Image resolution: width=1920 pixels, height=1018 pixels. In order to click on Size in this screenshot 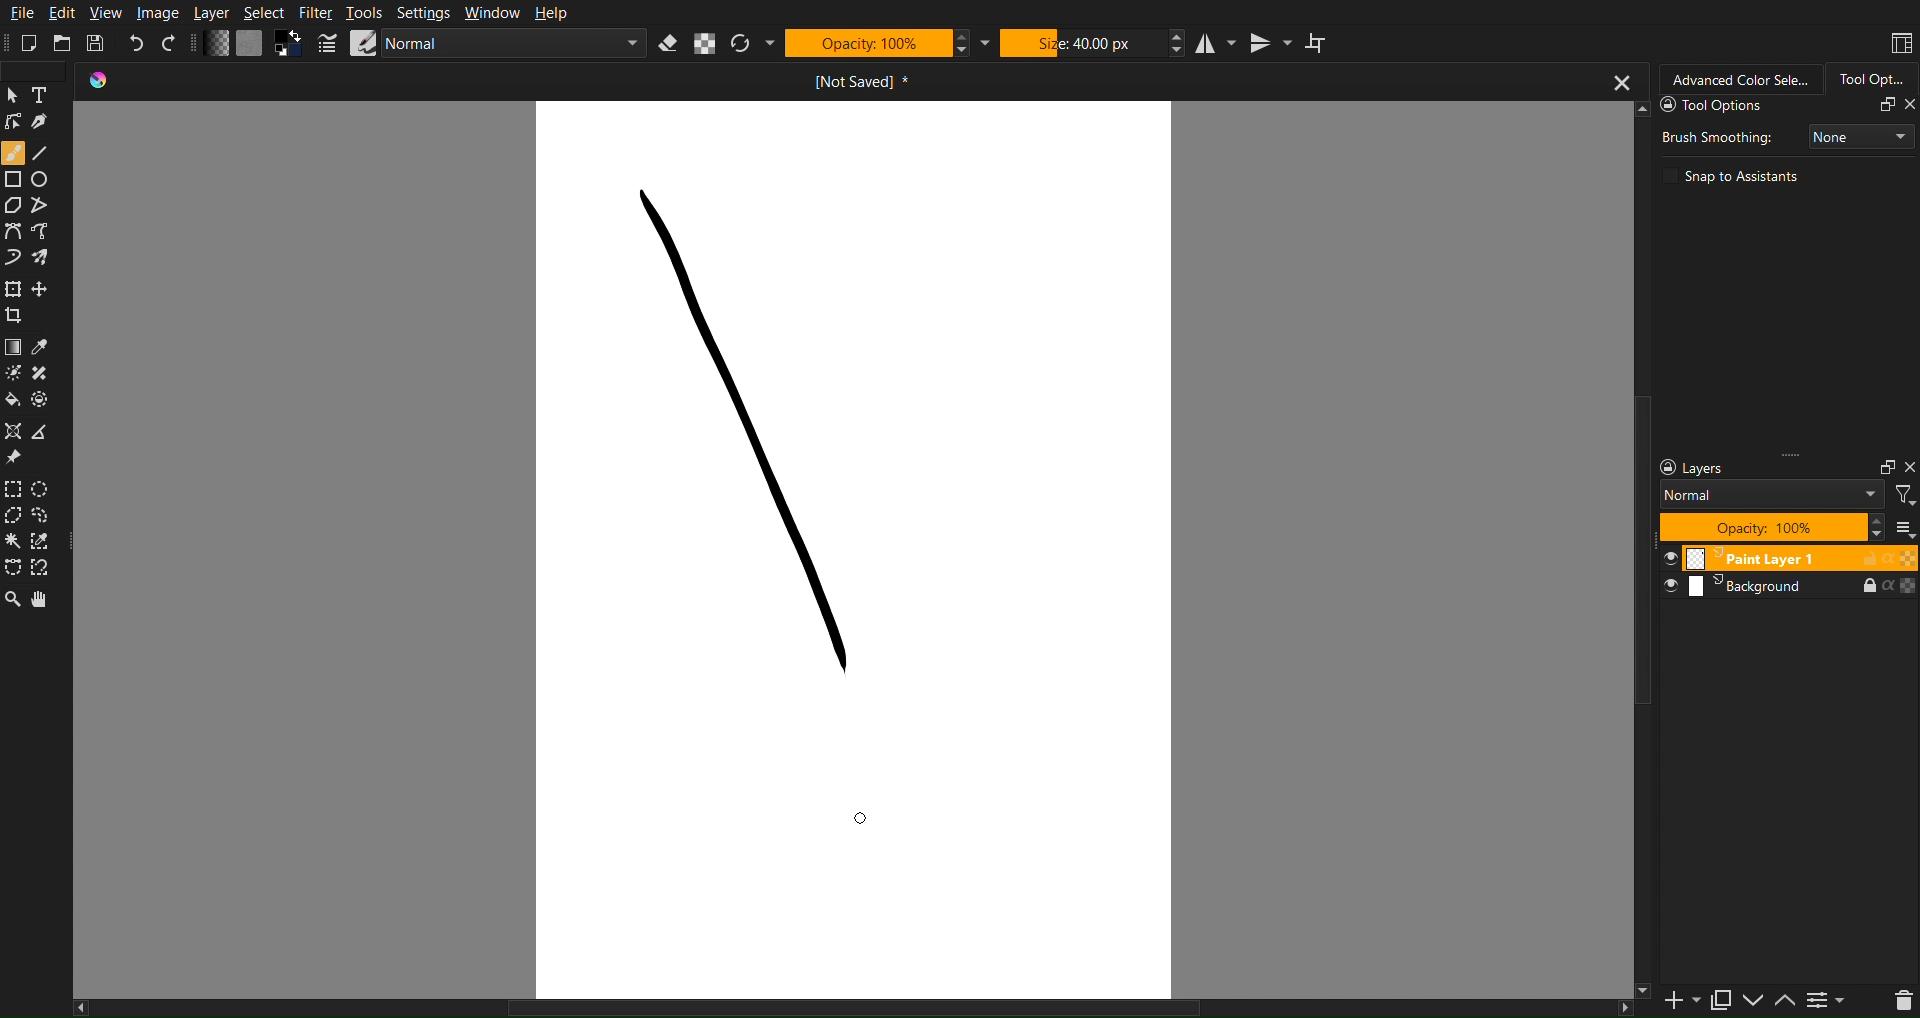, I will do `click(1083, 43)`.